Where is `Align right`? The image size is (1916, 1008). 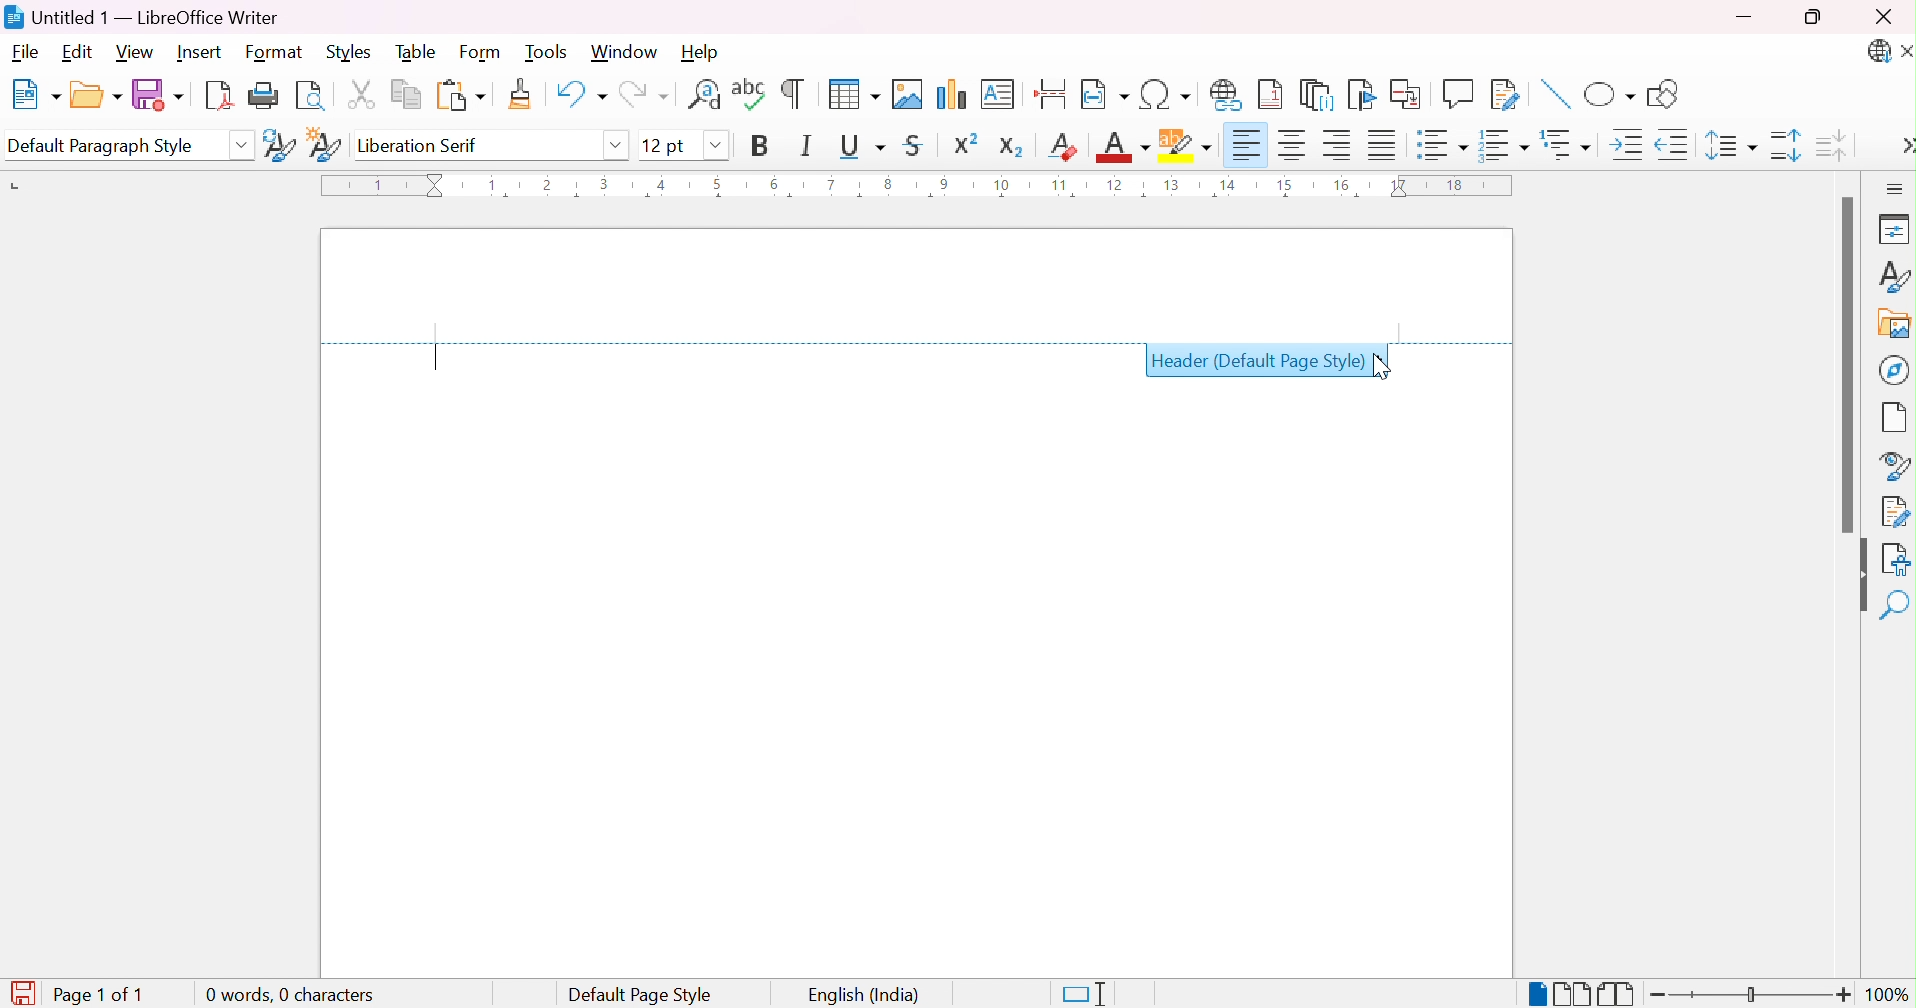 Align right is located at coordinates (1337, 145).